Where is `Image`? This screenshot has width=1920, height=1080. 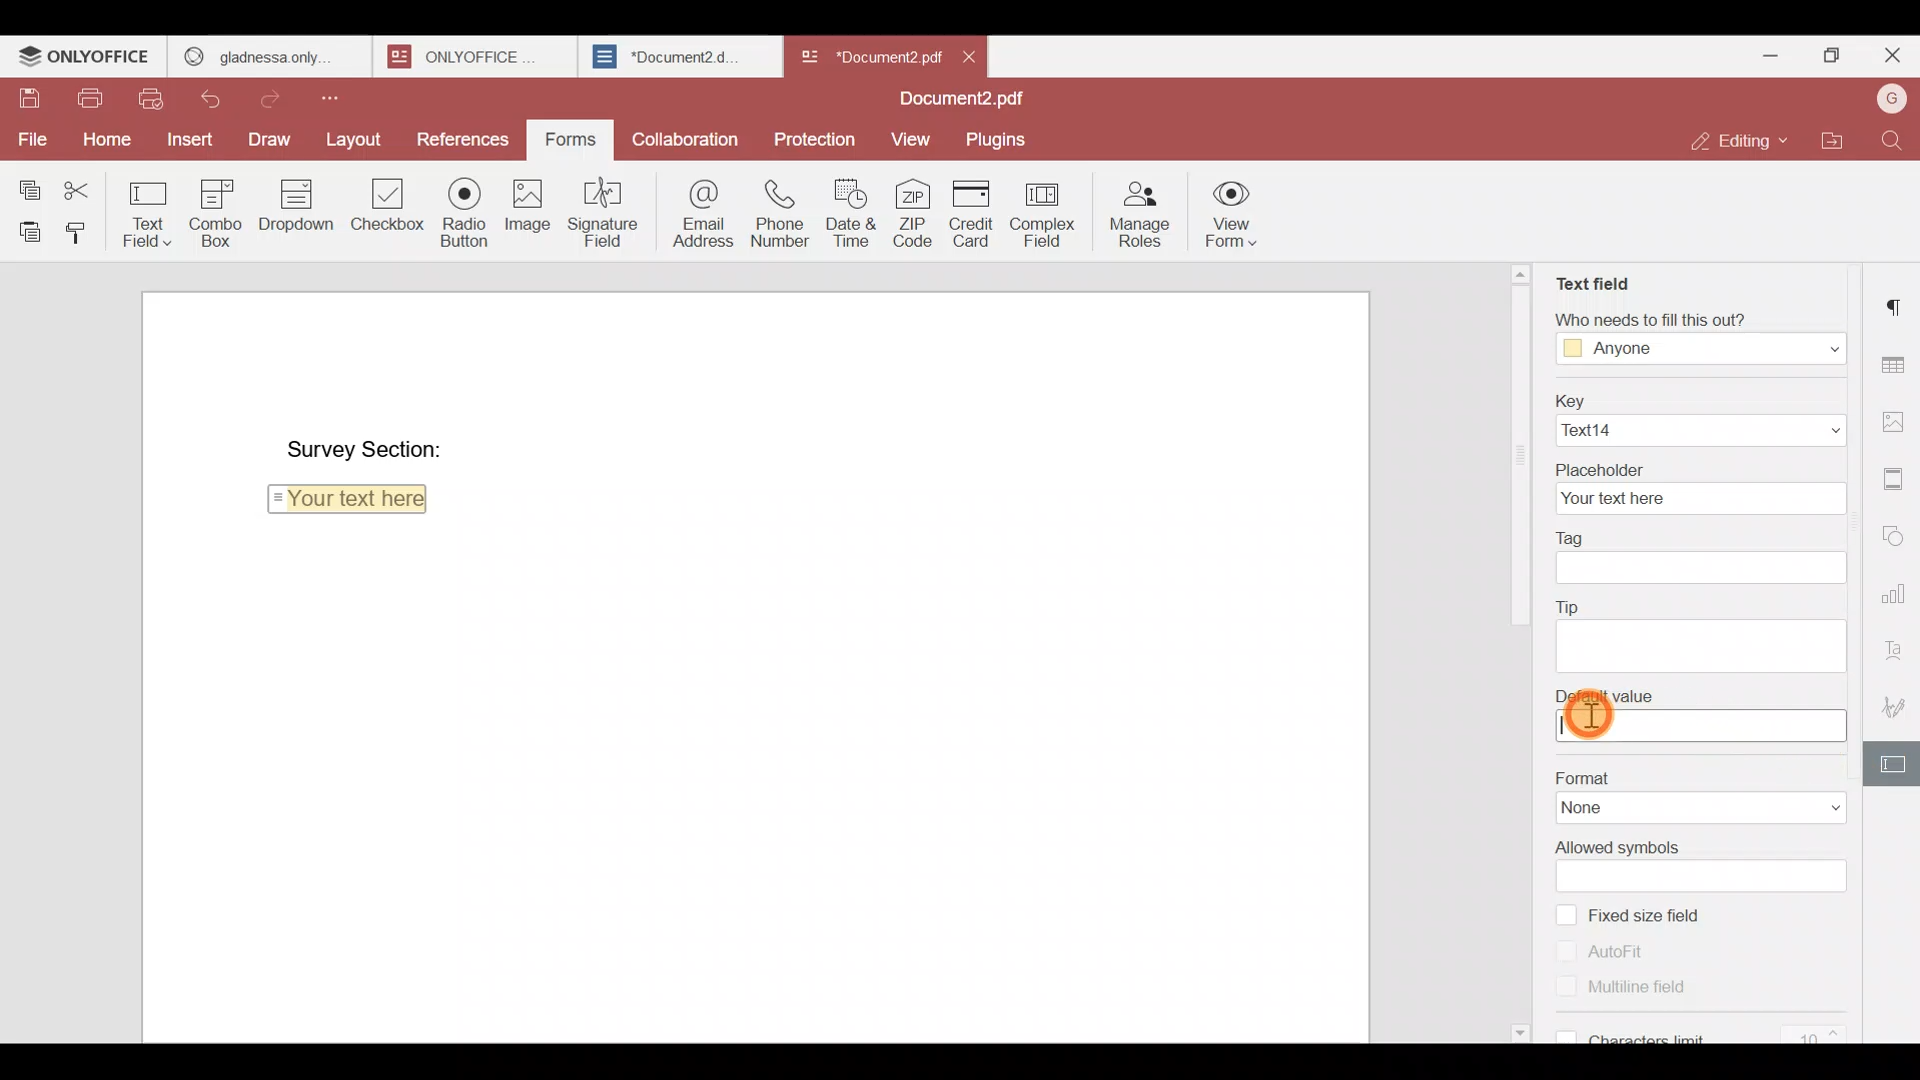
Image is located at coordinates (526, 209).